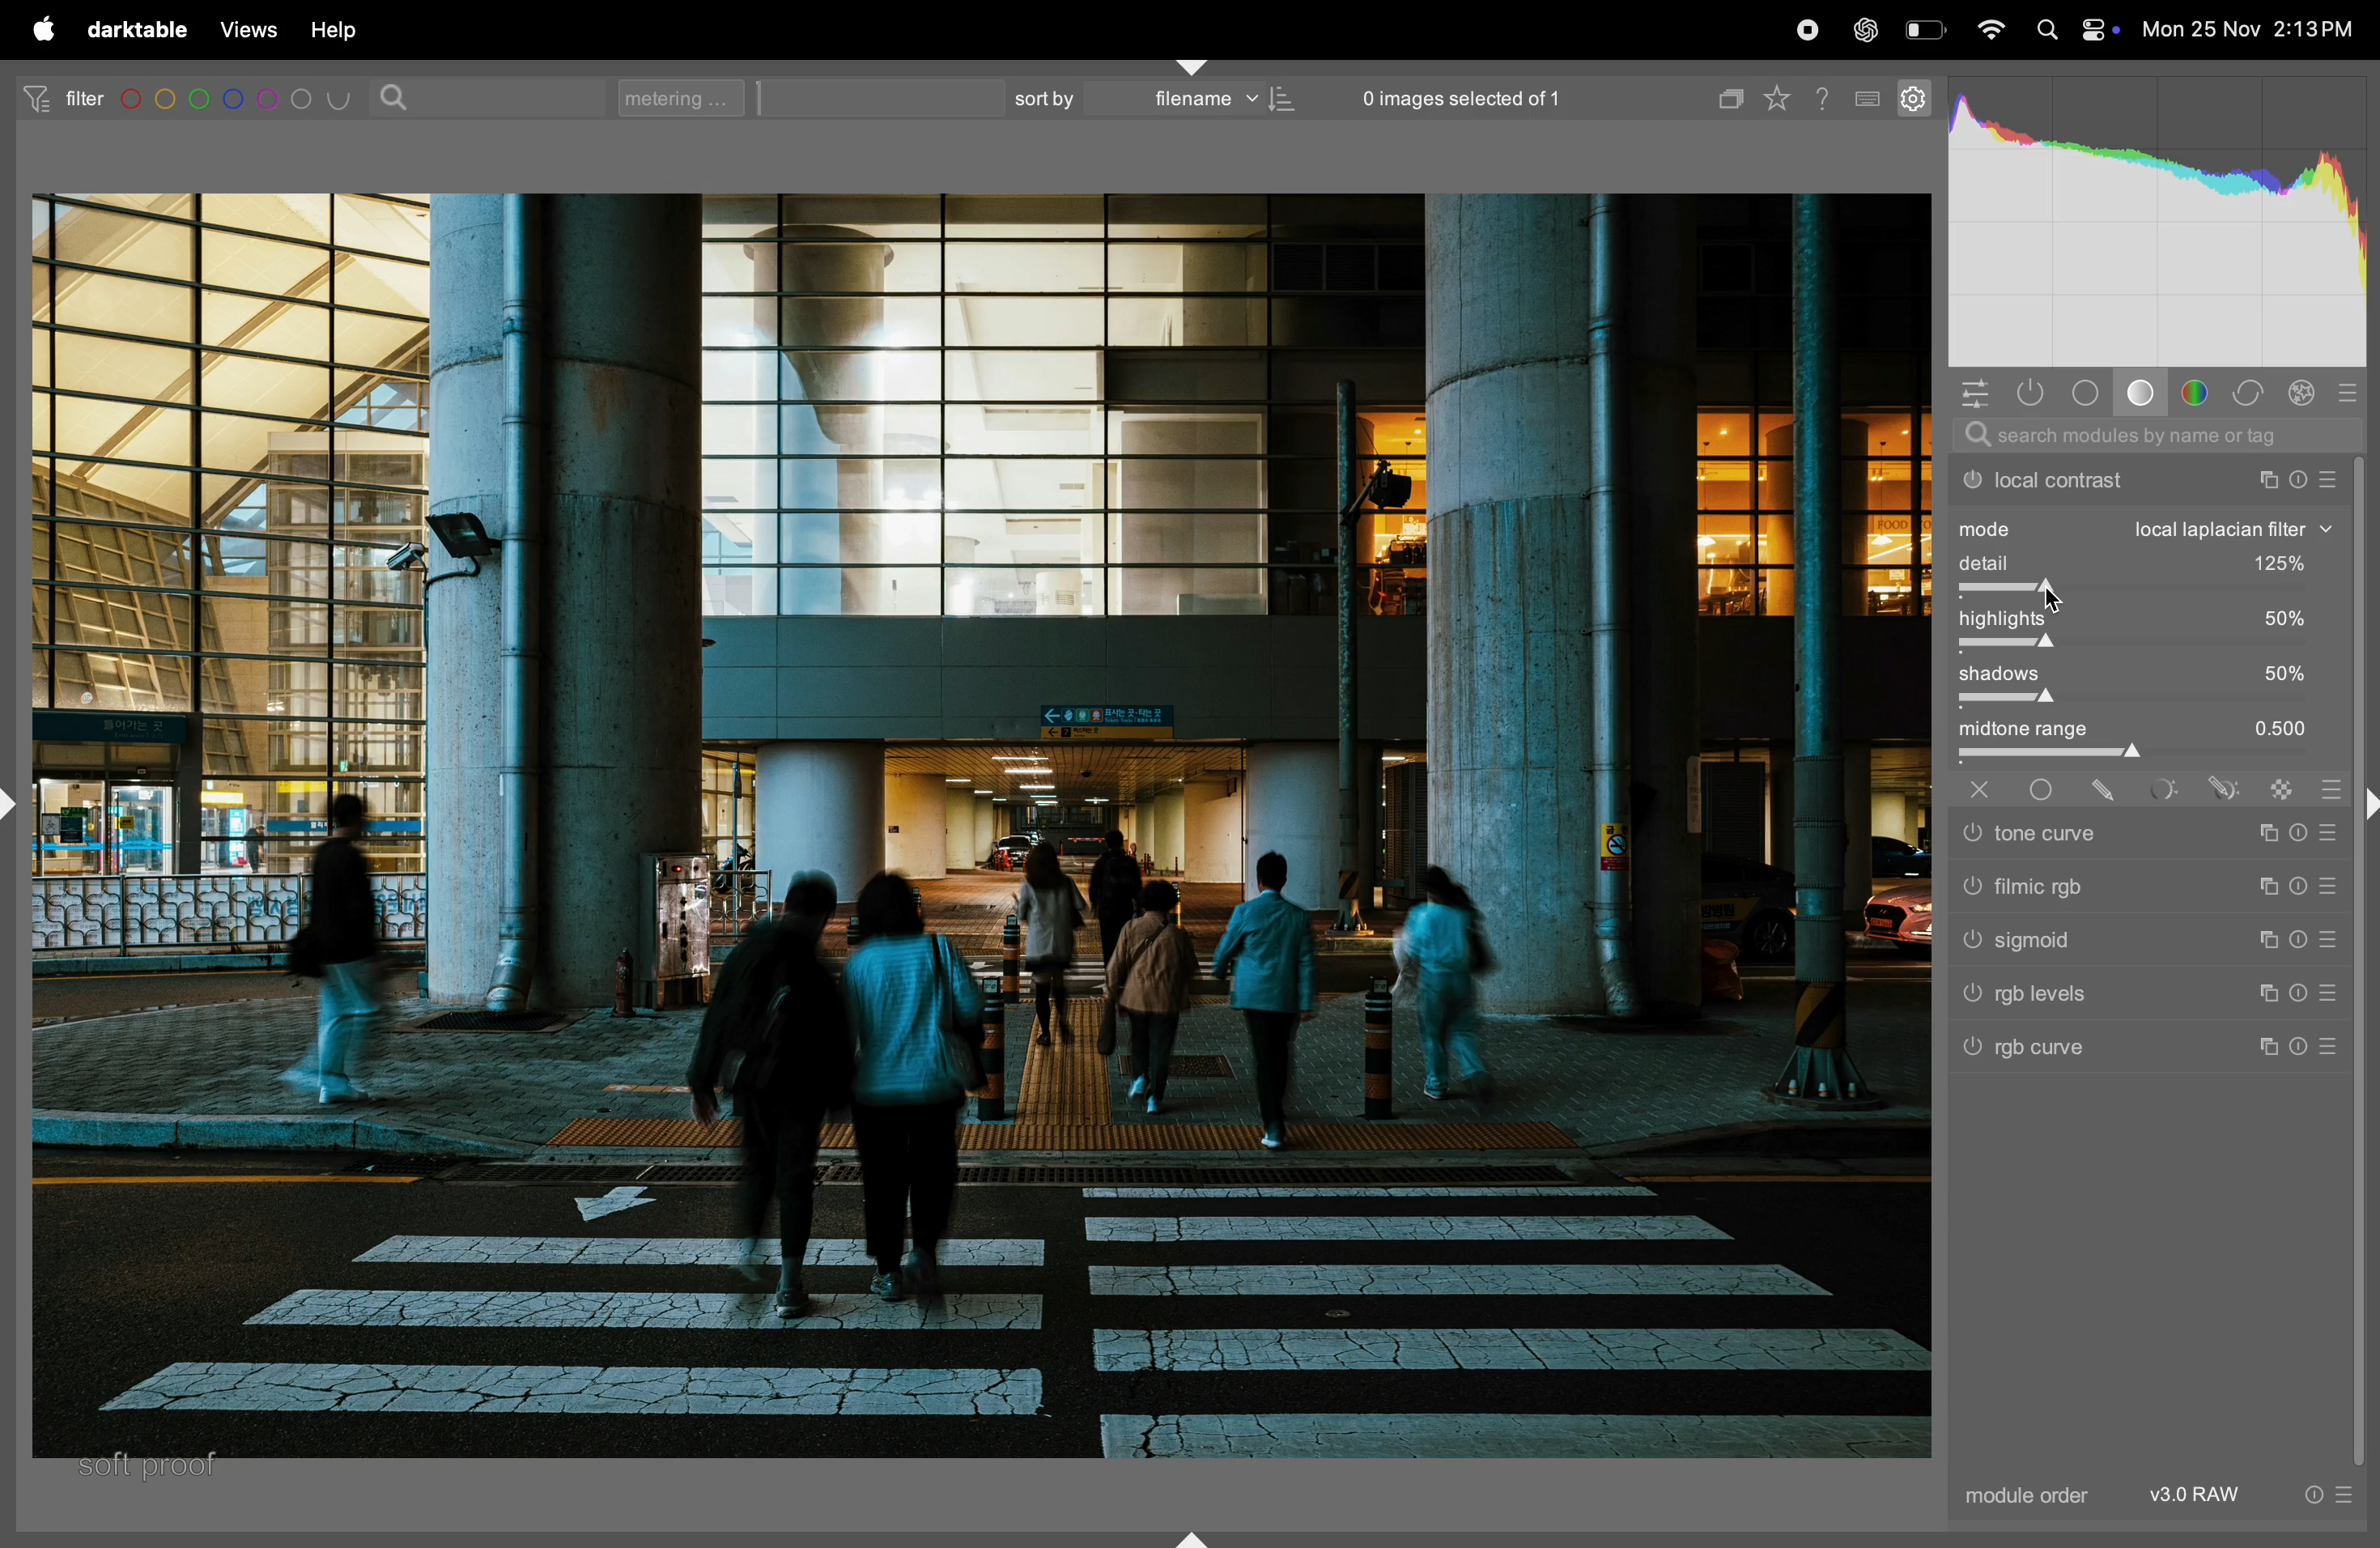 This screenshot has height=1548, width=2380. Describe the element at coordinates (2140, 393) in the screenshot. I see `base` at that location.